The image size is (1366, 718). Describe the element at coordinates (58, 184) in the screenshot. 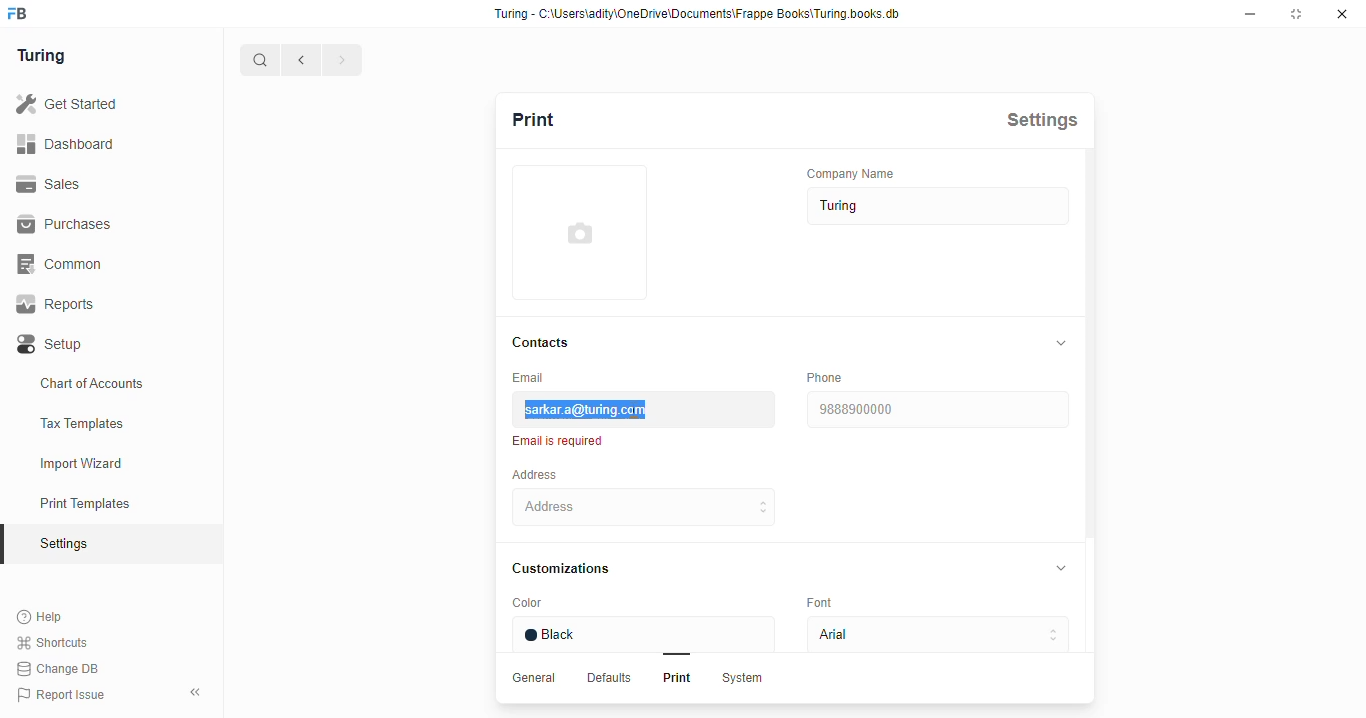

I see `Sales` at that location.